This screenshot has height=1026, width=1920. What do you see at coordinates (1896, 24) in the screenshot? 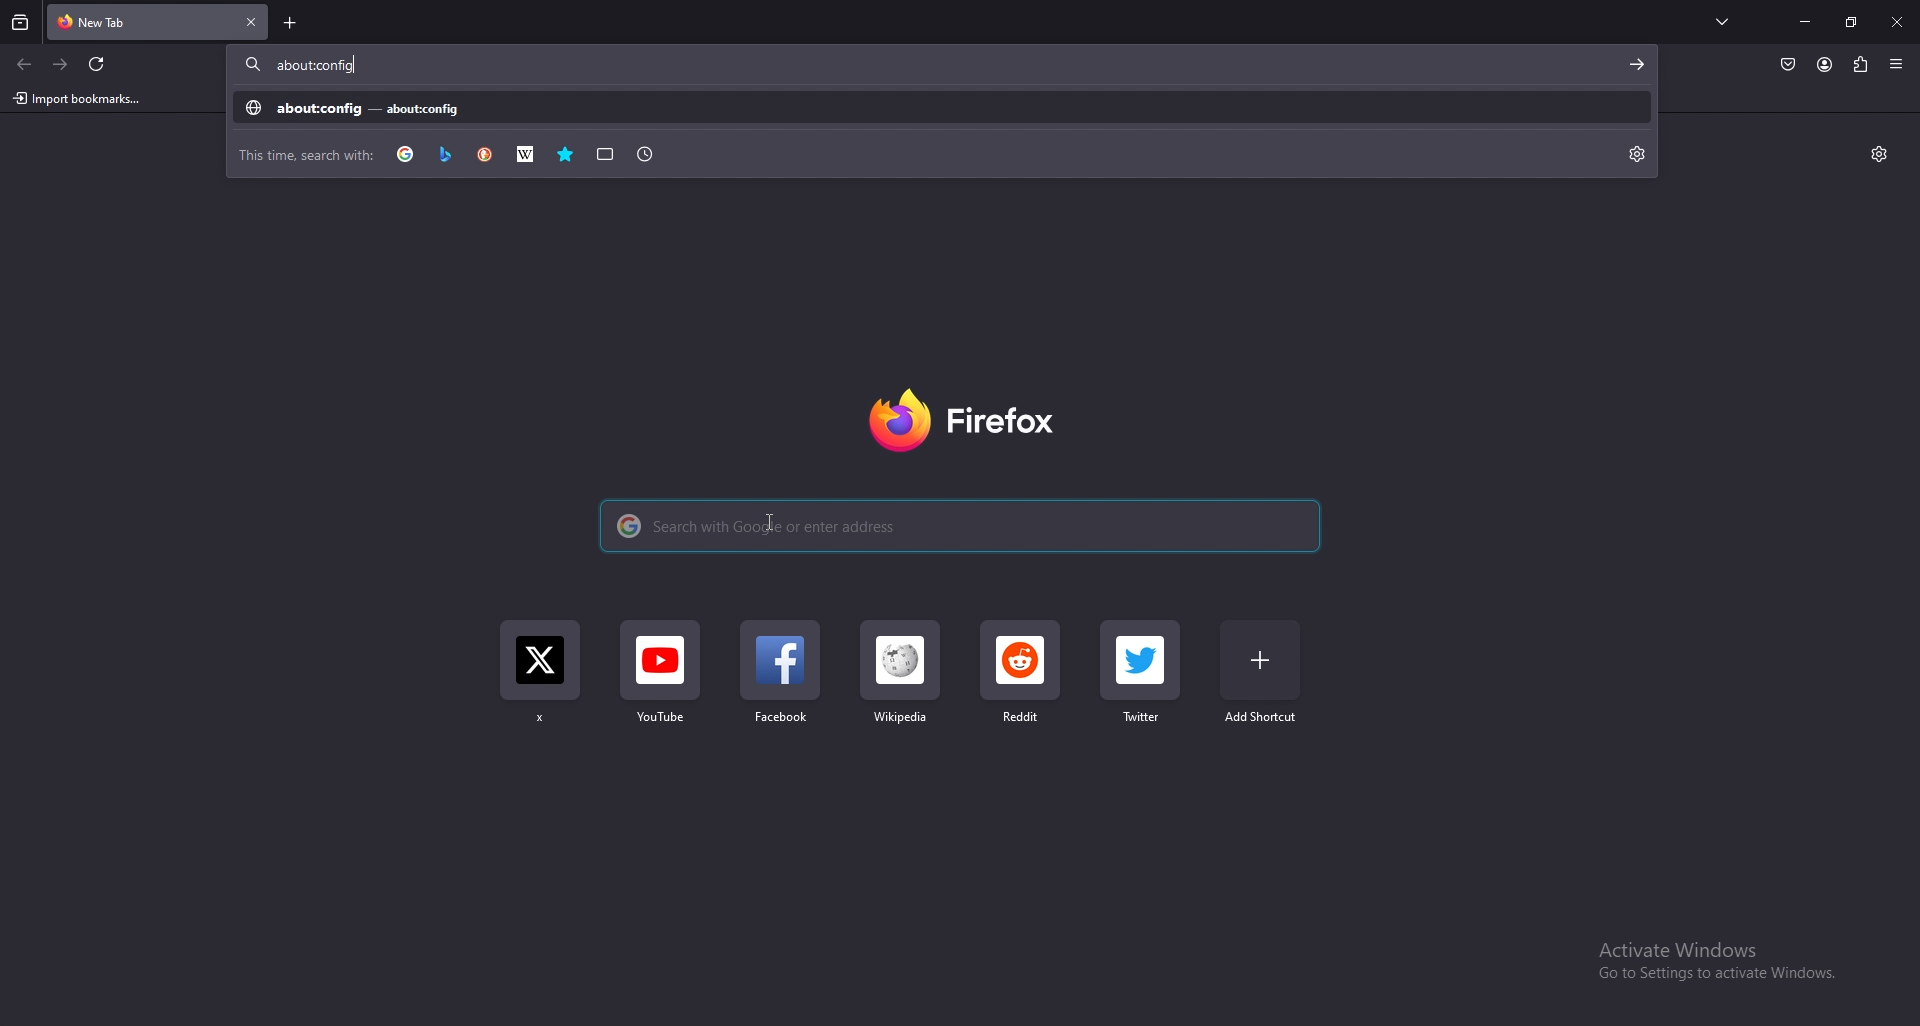
I see `close` at bounding box center [1896, 24].